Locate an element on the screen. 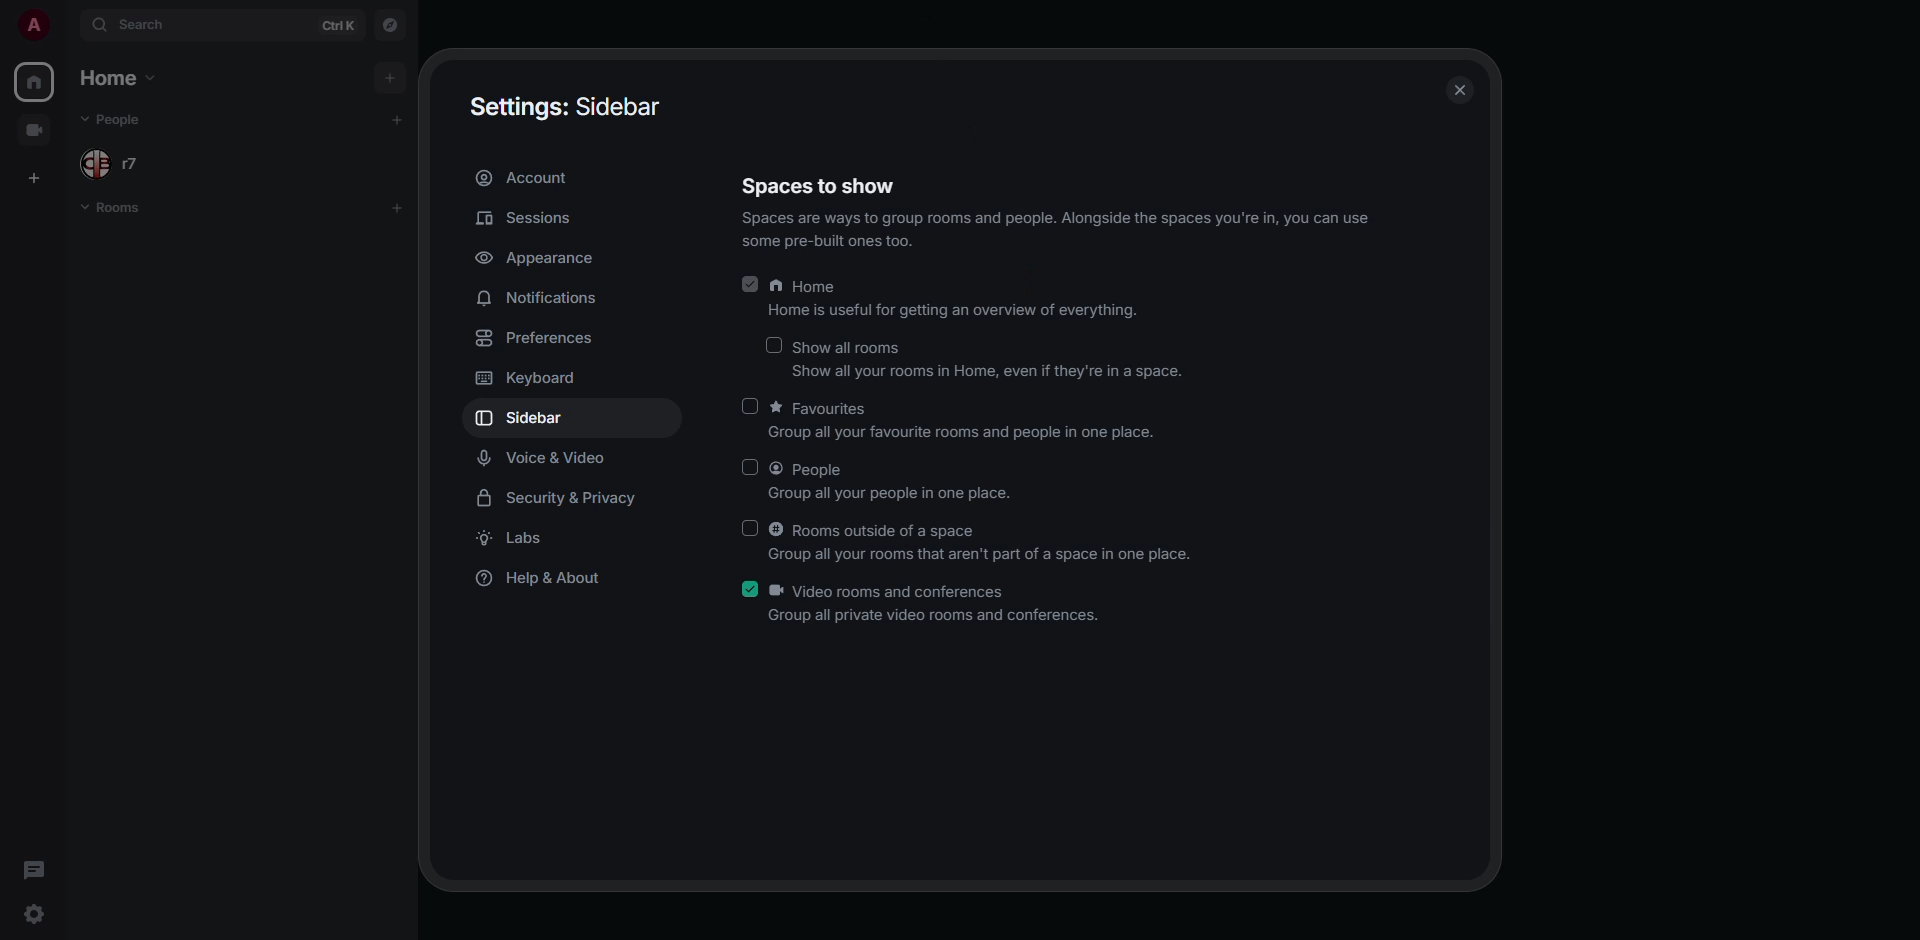 This screenshot has height=940, width=1920. add is located at coordinates (390, 78).